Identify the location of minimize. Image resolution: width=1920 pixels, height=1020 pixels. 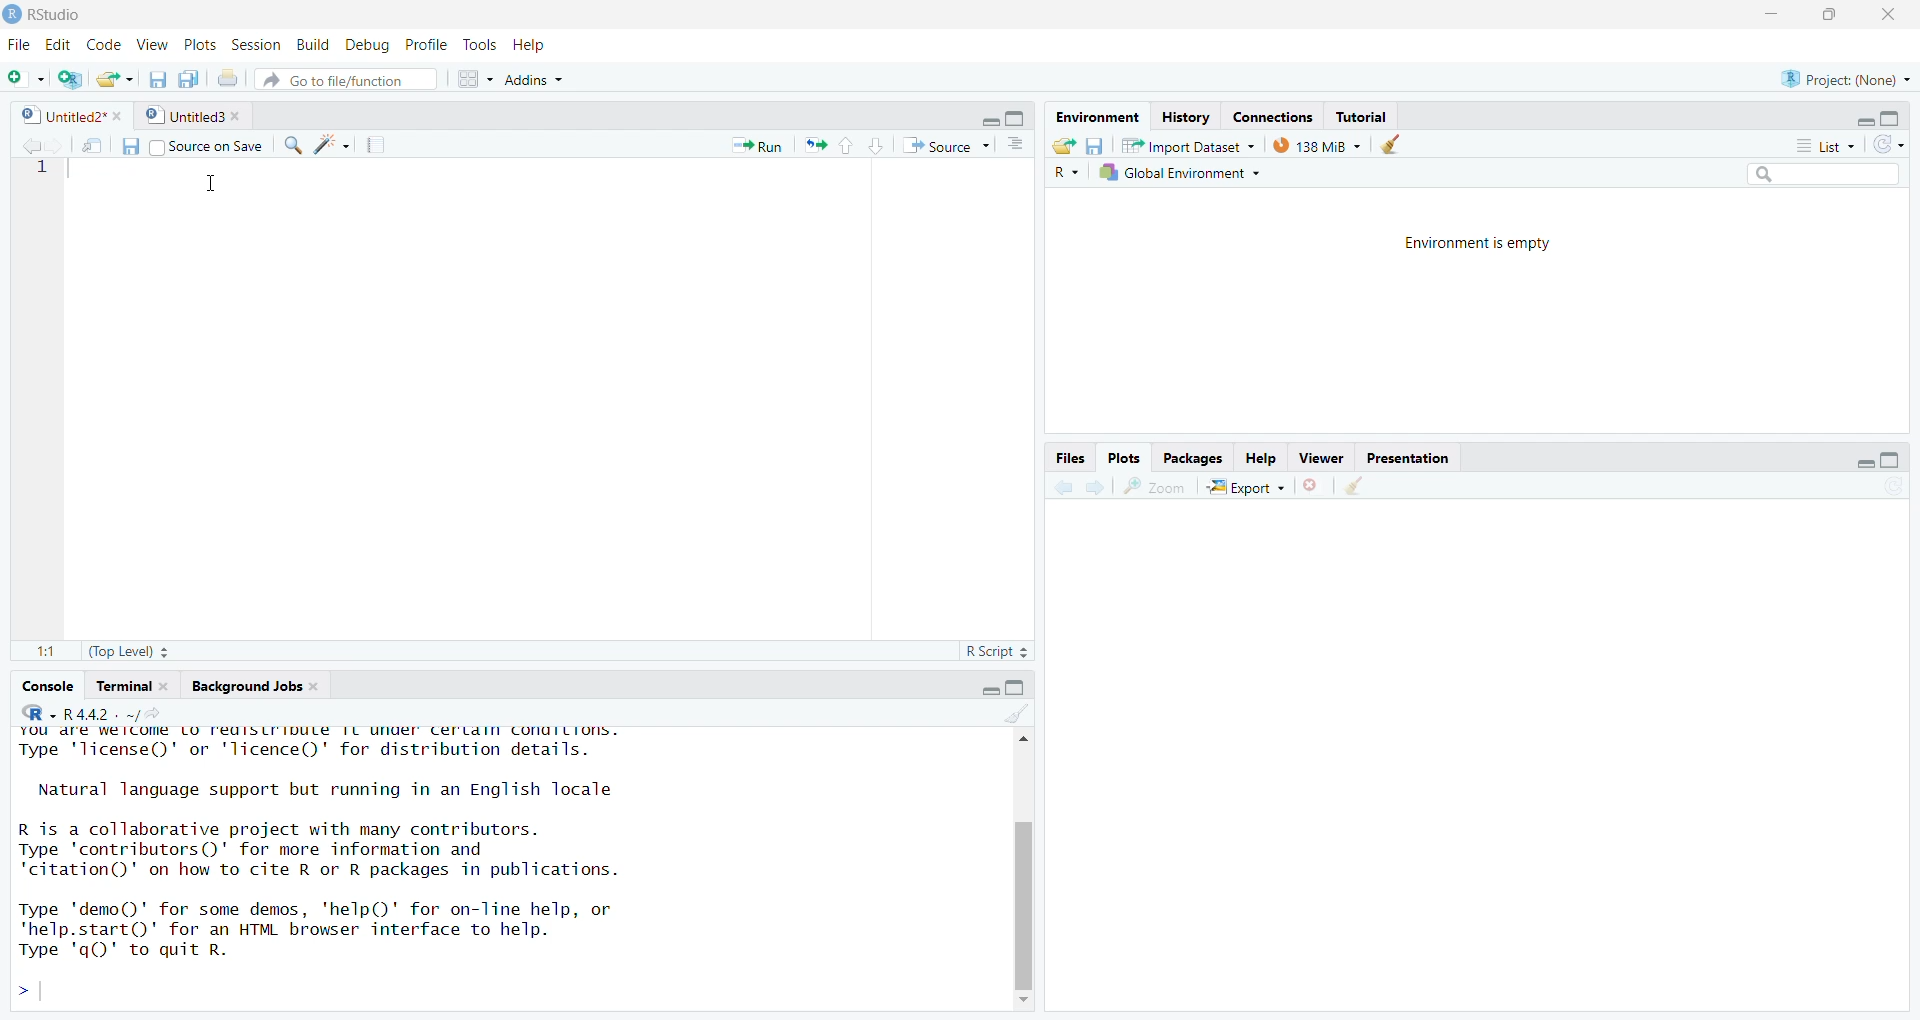
(1768, 14).